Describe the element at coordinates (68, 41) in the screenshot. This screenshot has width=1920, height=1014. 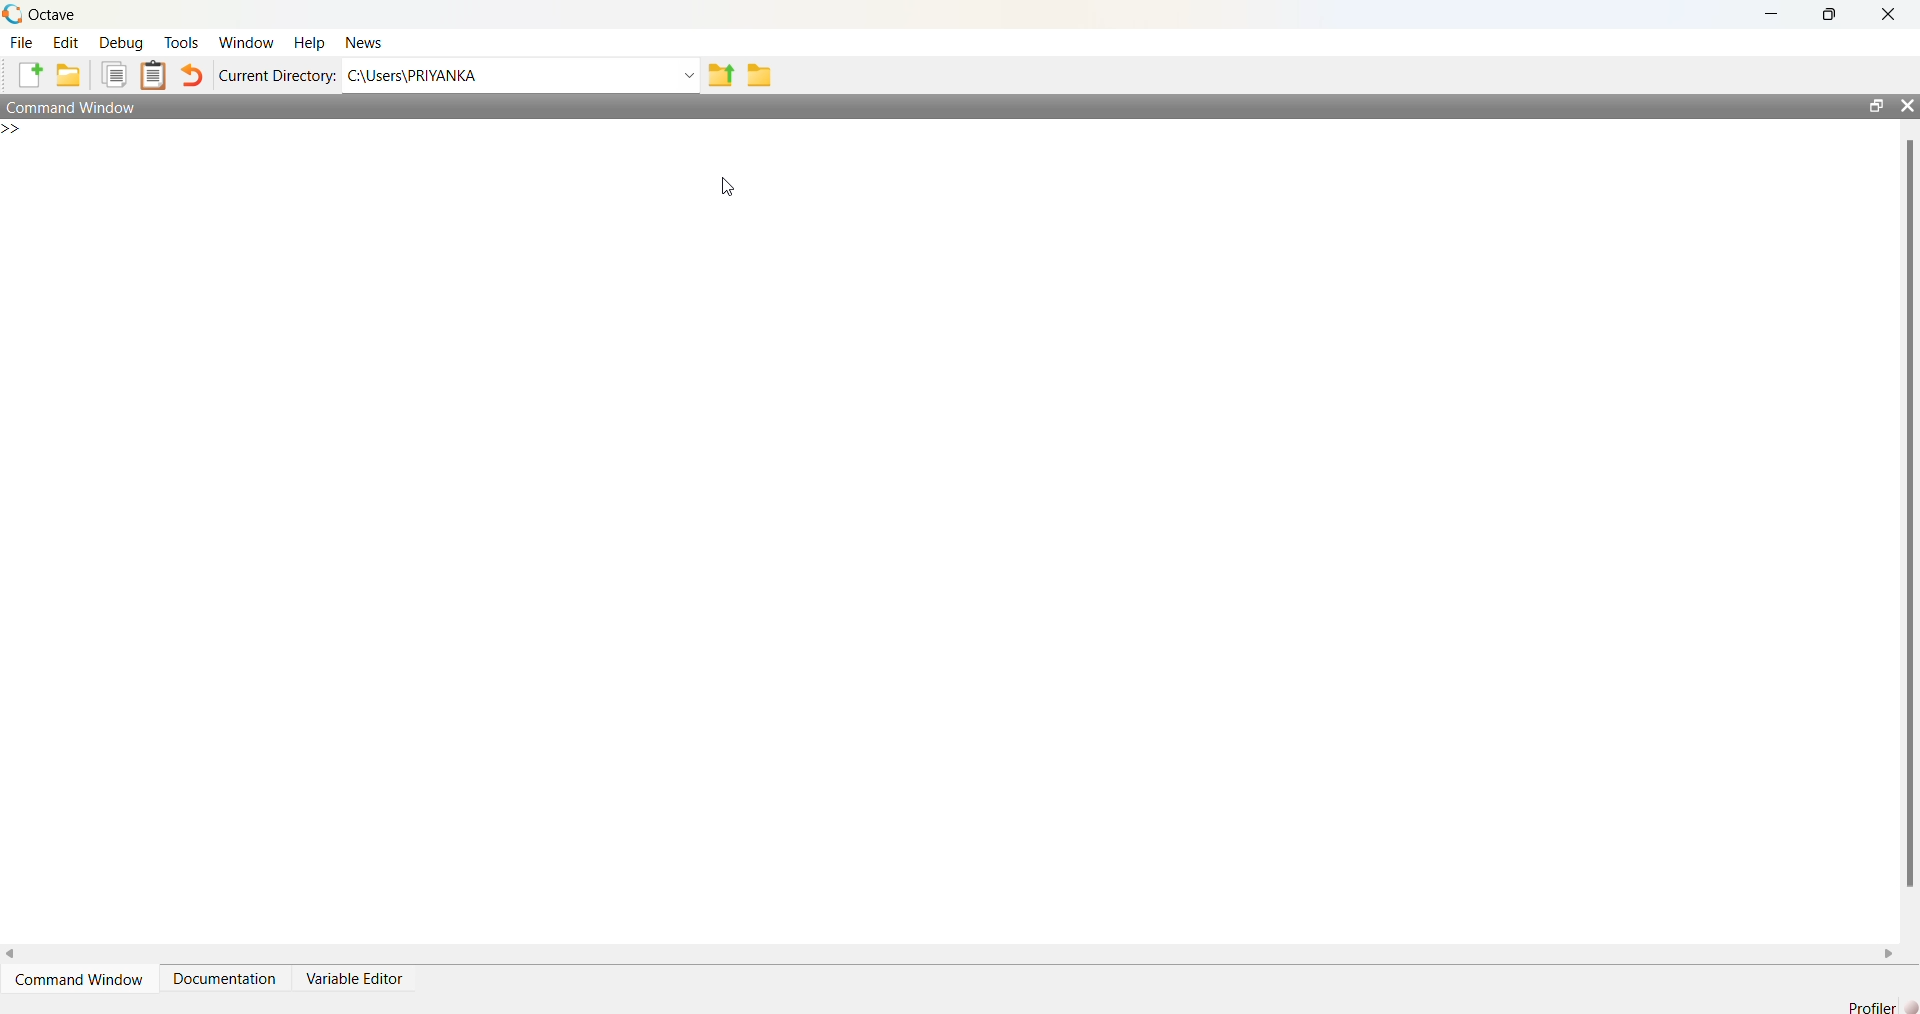
I see `Edit` at that location.